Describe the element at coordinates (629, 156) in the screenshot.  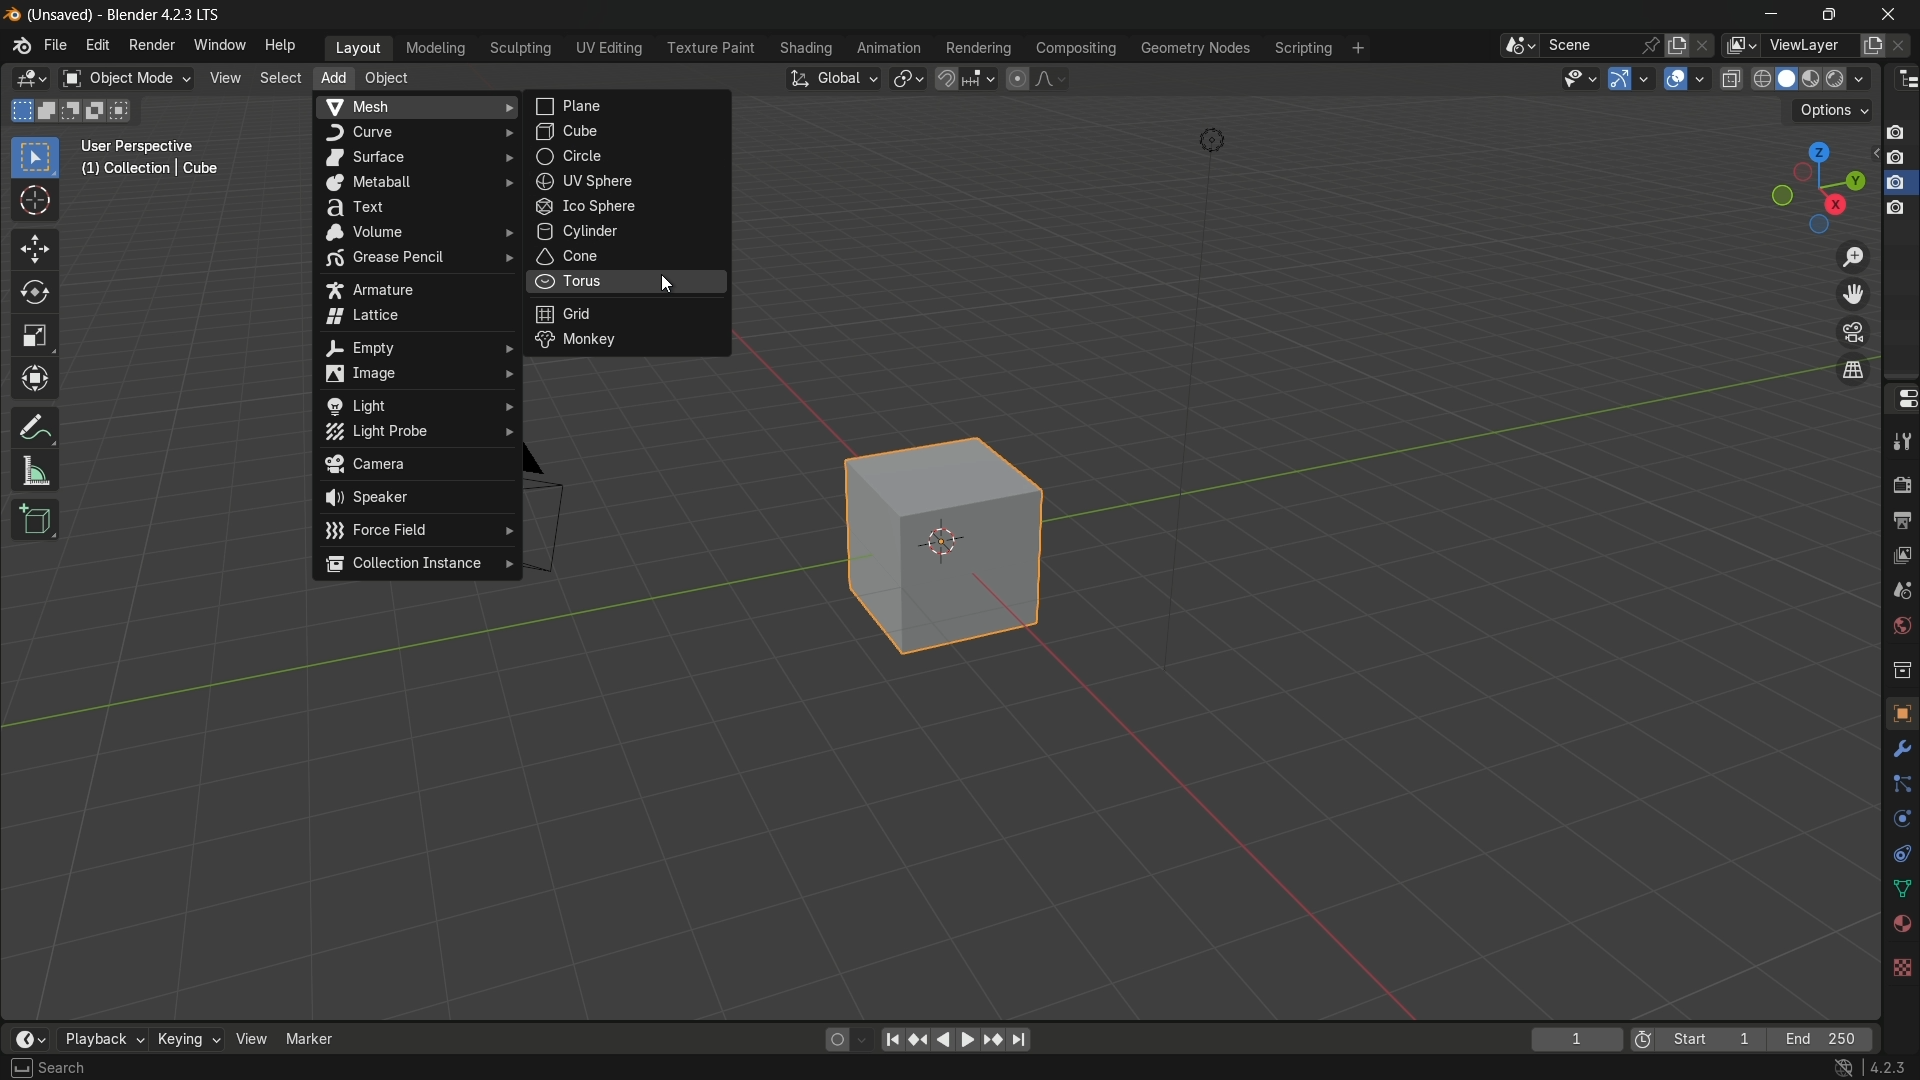
I see `circle` at that location.